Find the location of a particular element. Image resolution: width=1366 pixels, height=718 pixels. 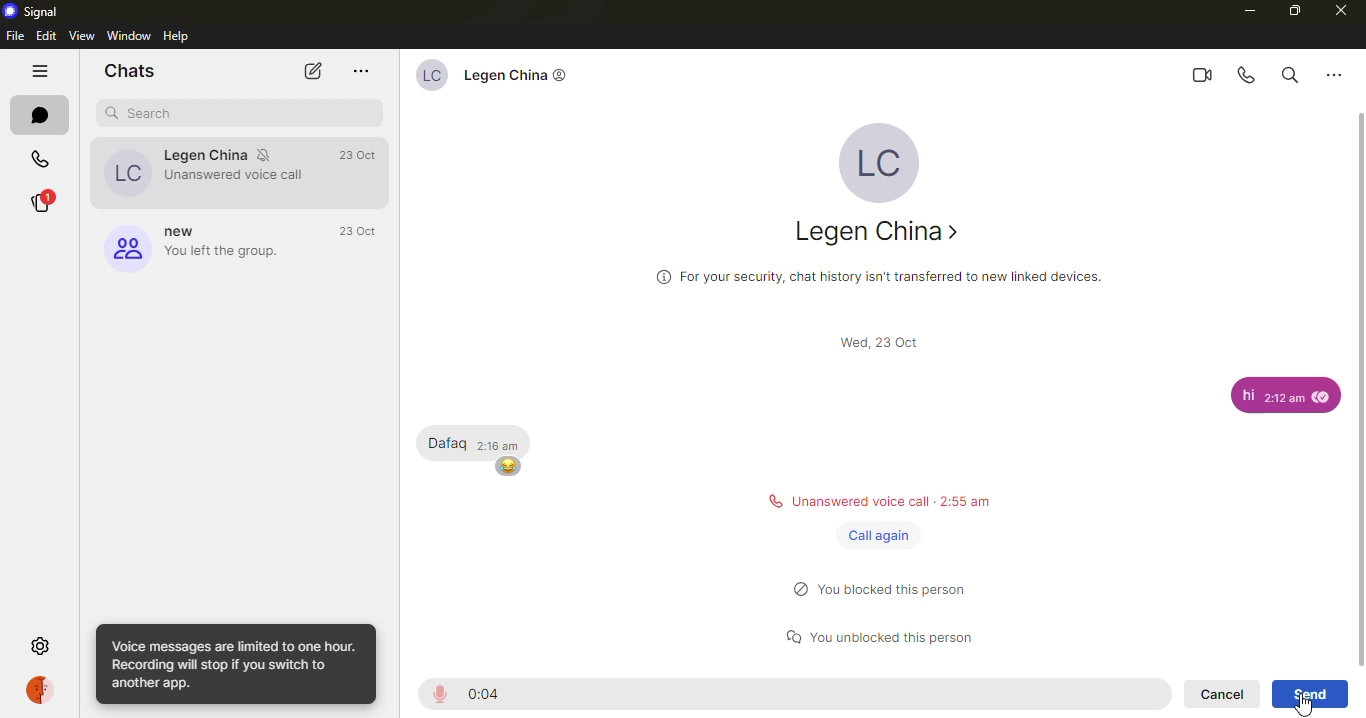

message is located at coordinates (1283, 391).